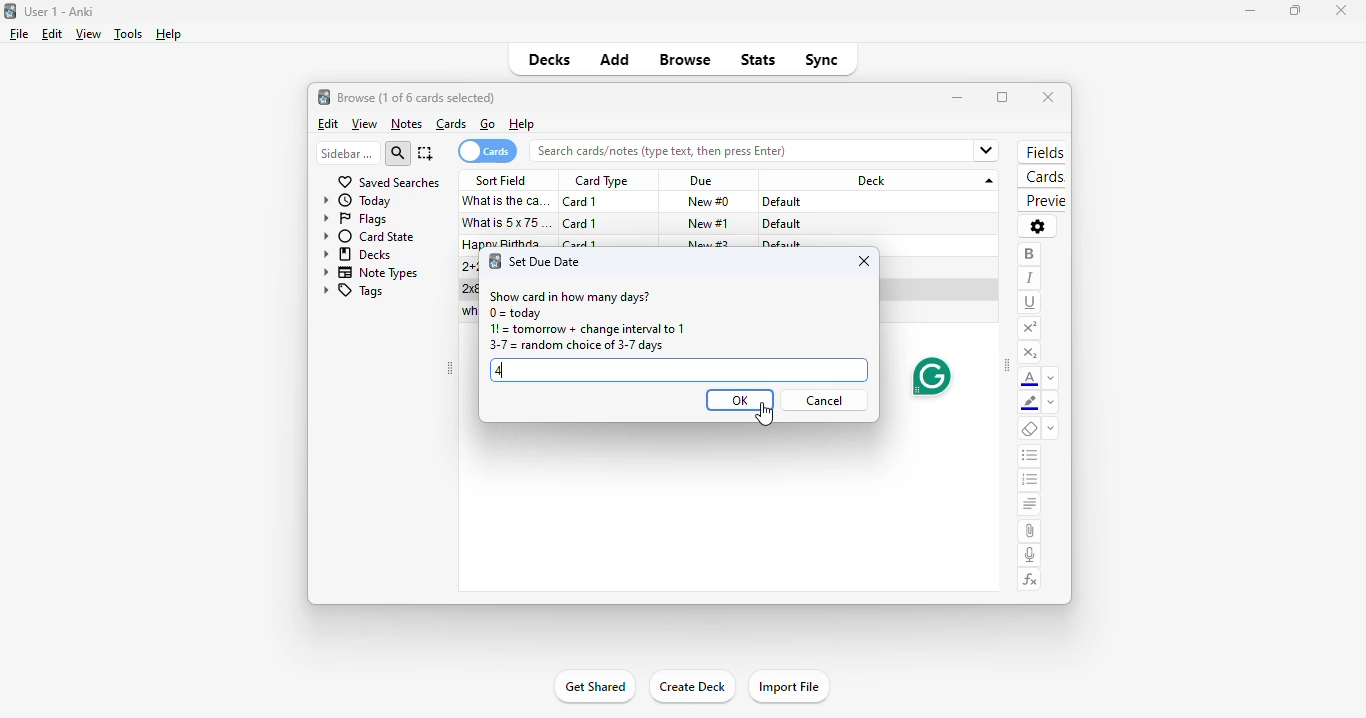 The width and height of the screenshot is (1366, 718). I want to click on edit, so click(327, 124).